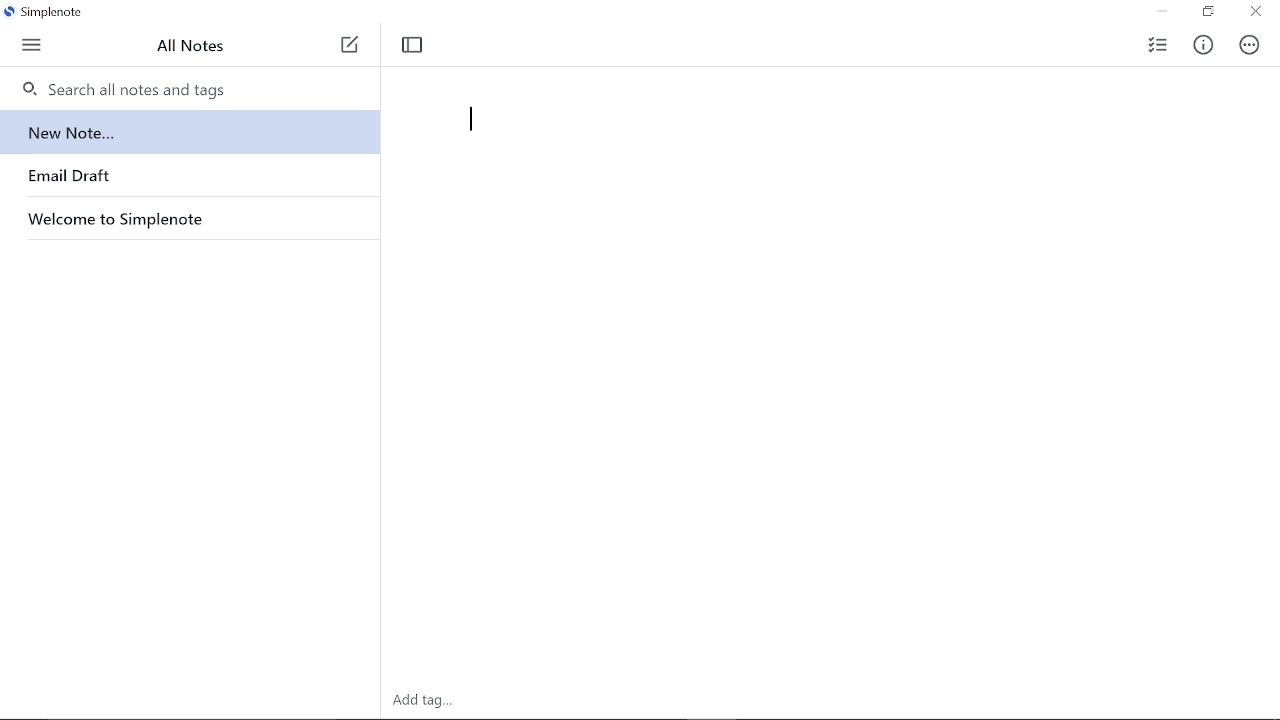  I want to click on Welcome to Simplenote, so click(145, 219).